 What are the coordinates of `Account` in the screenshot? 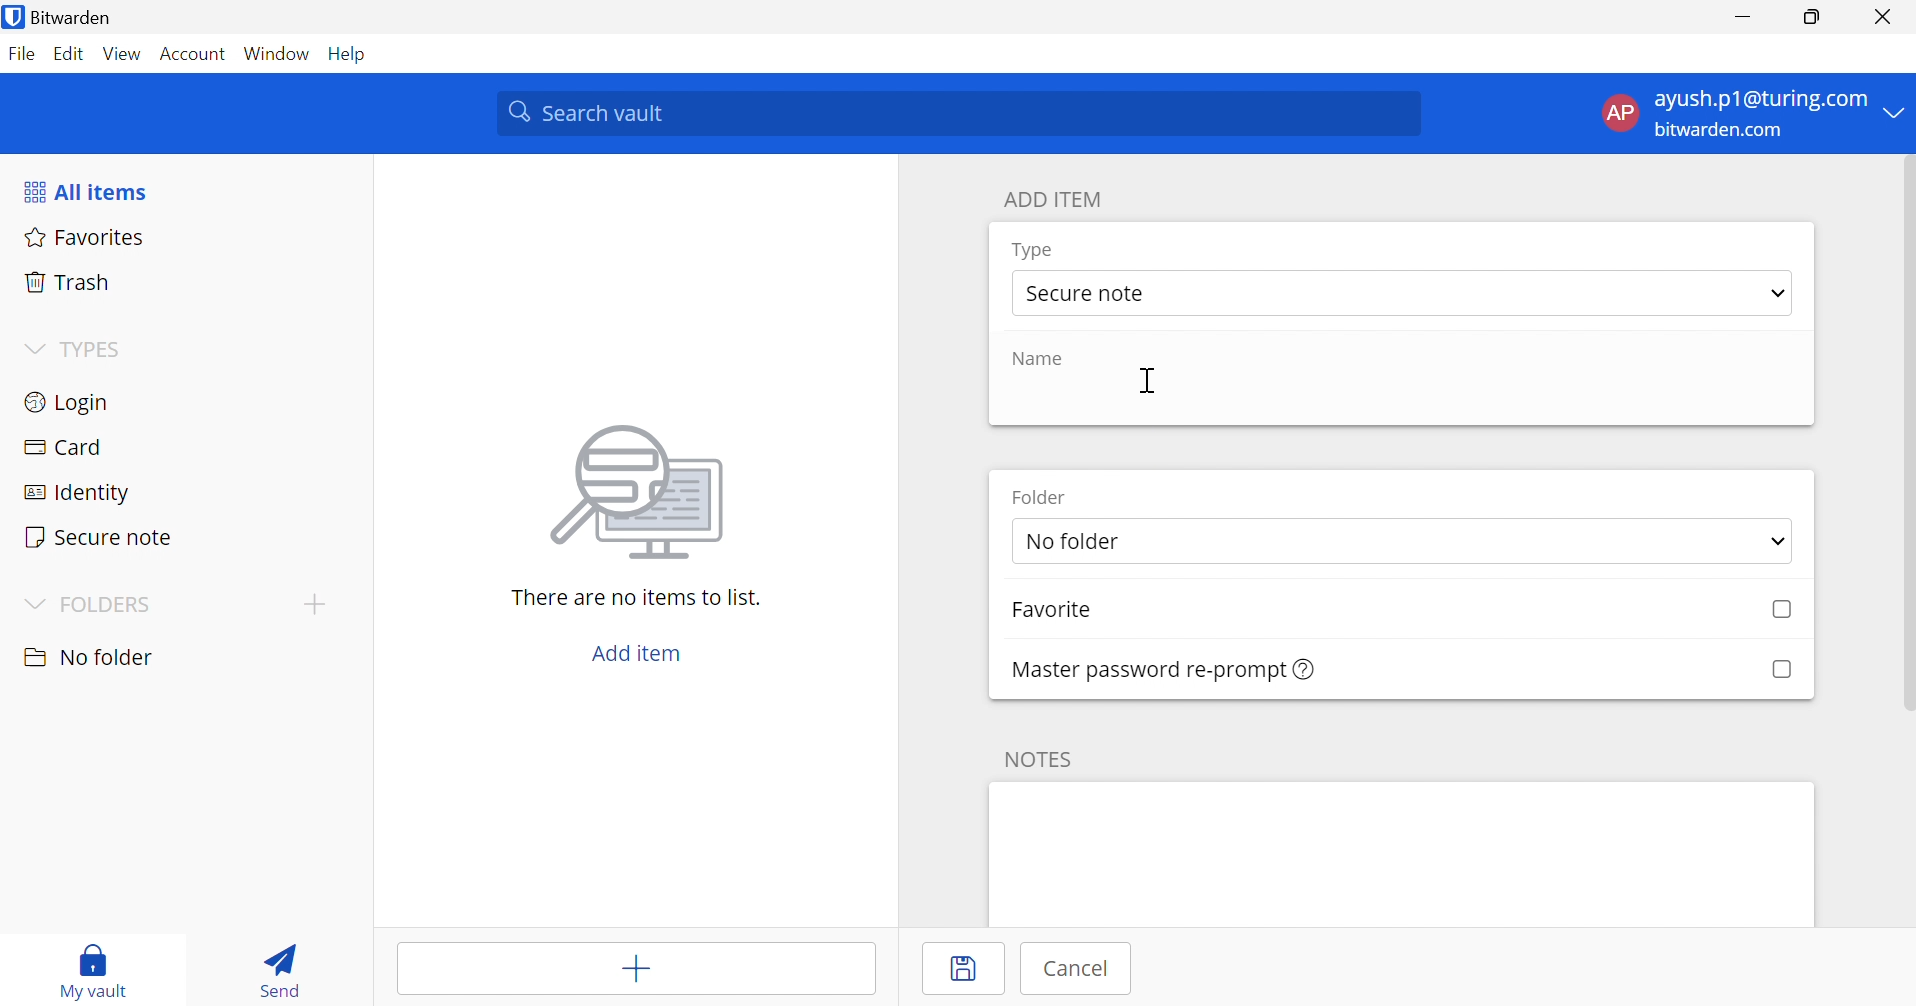 It's located at (193, 55).